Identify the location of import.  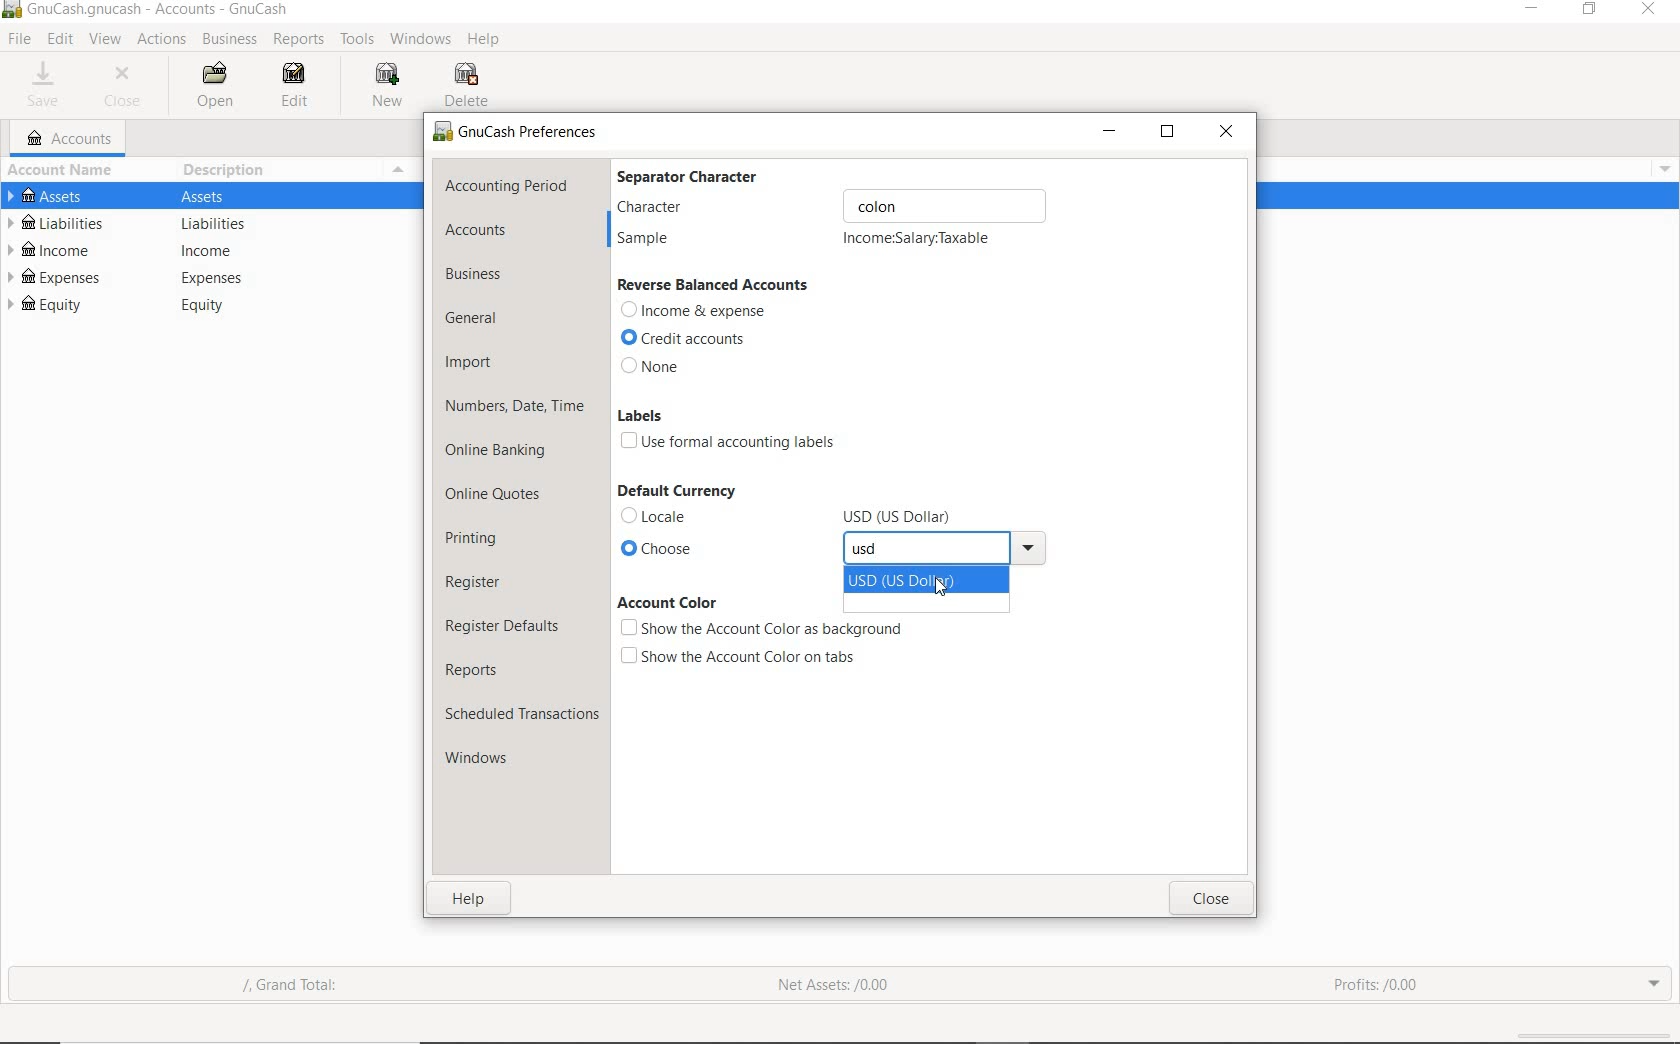
(470, 364).